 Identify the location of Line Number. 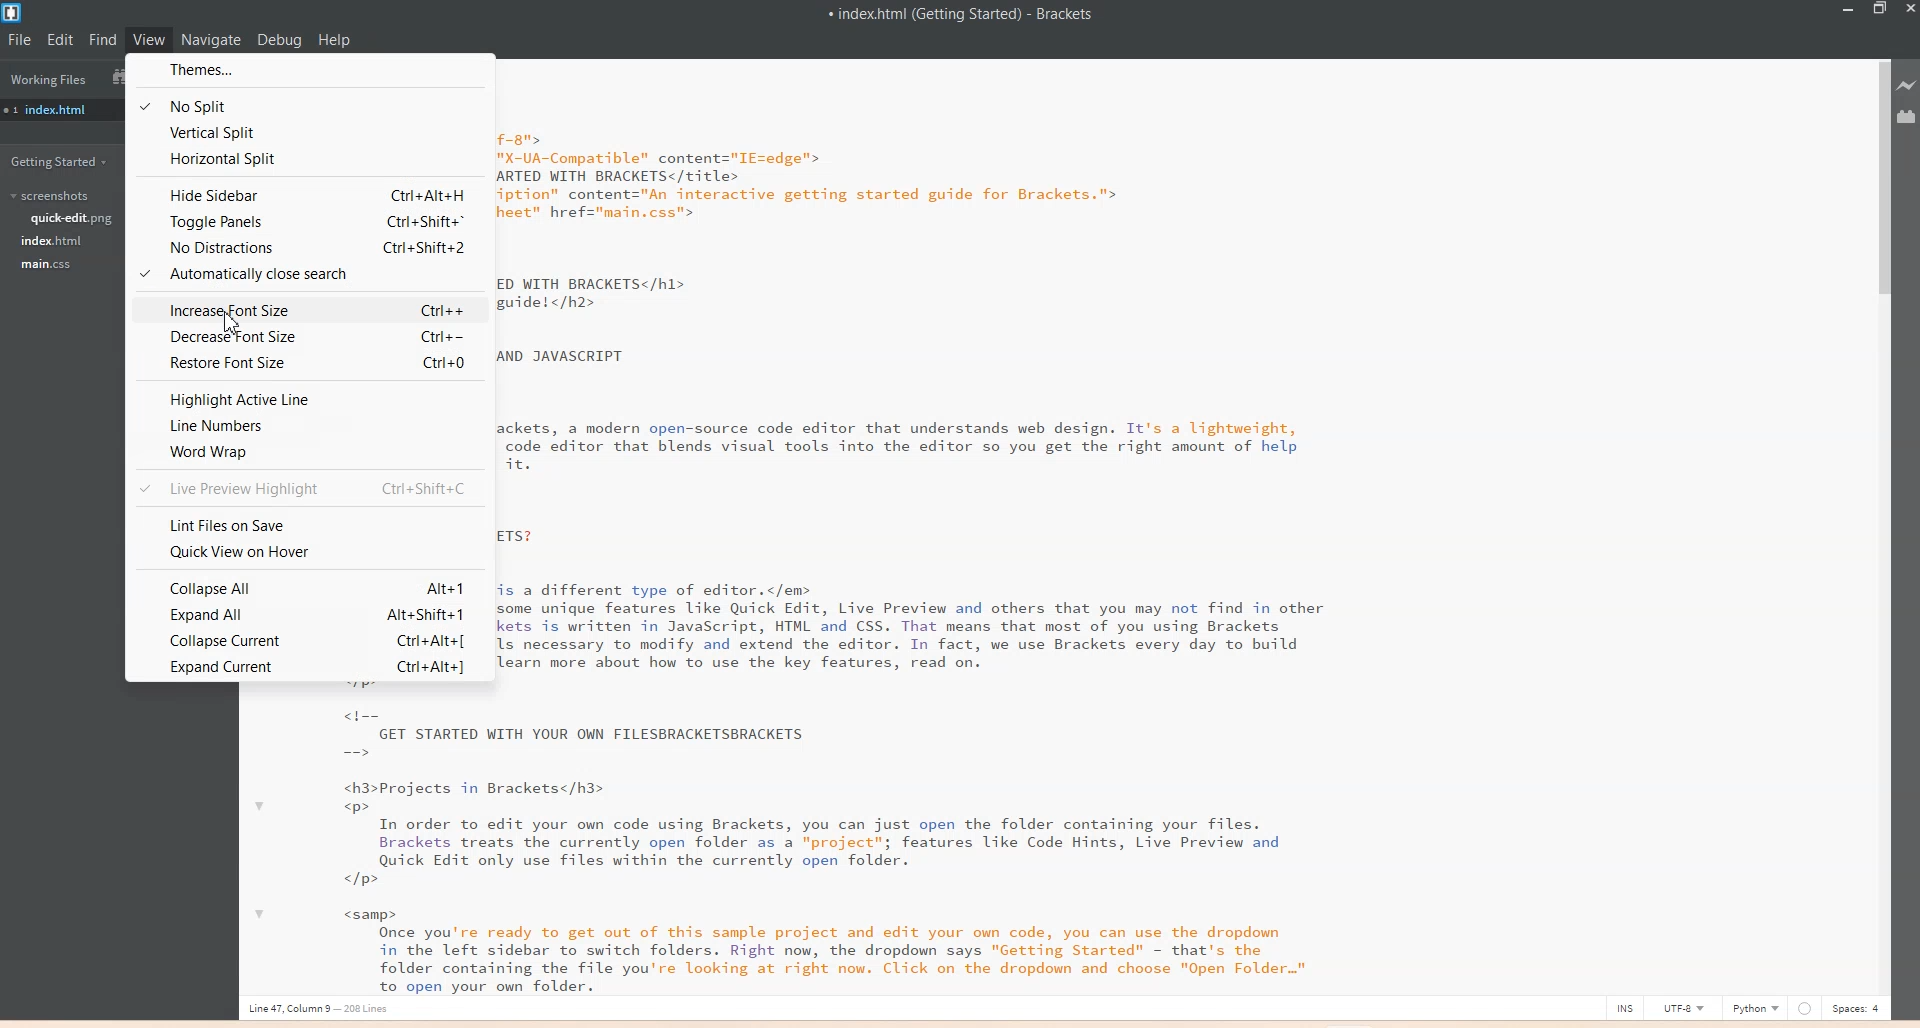
(310, 426).